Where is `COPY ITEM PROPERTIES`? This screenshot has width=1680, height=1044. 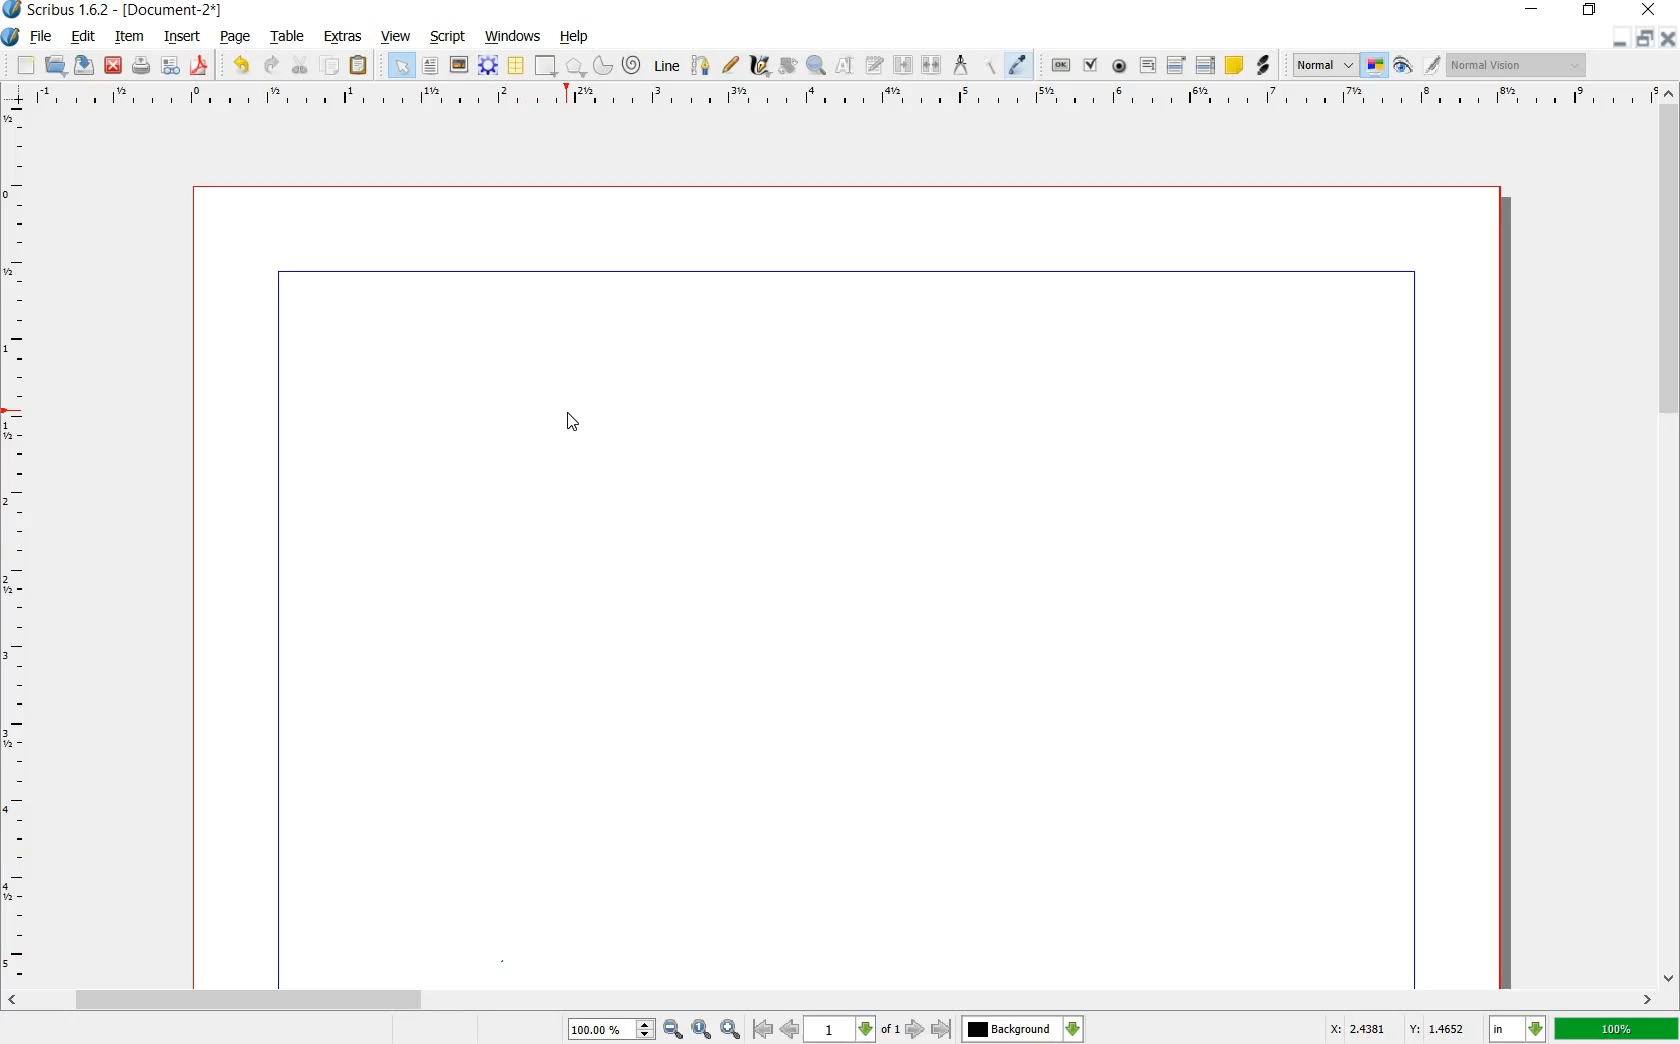
COPY ITEM PROPERTIES is located at coordinates (989, 66).